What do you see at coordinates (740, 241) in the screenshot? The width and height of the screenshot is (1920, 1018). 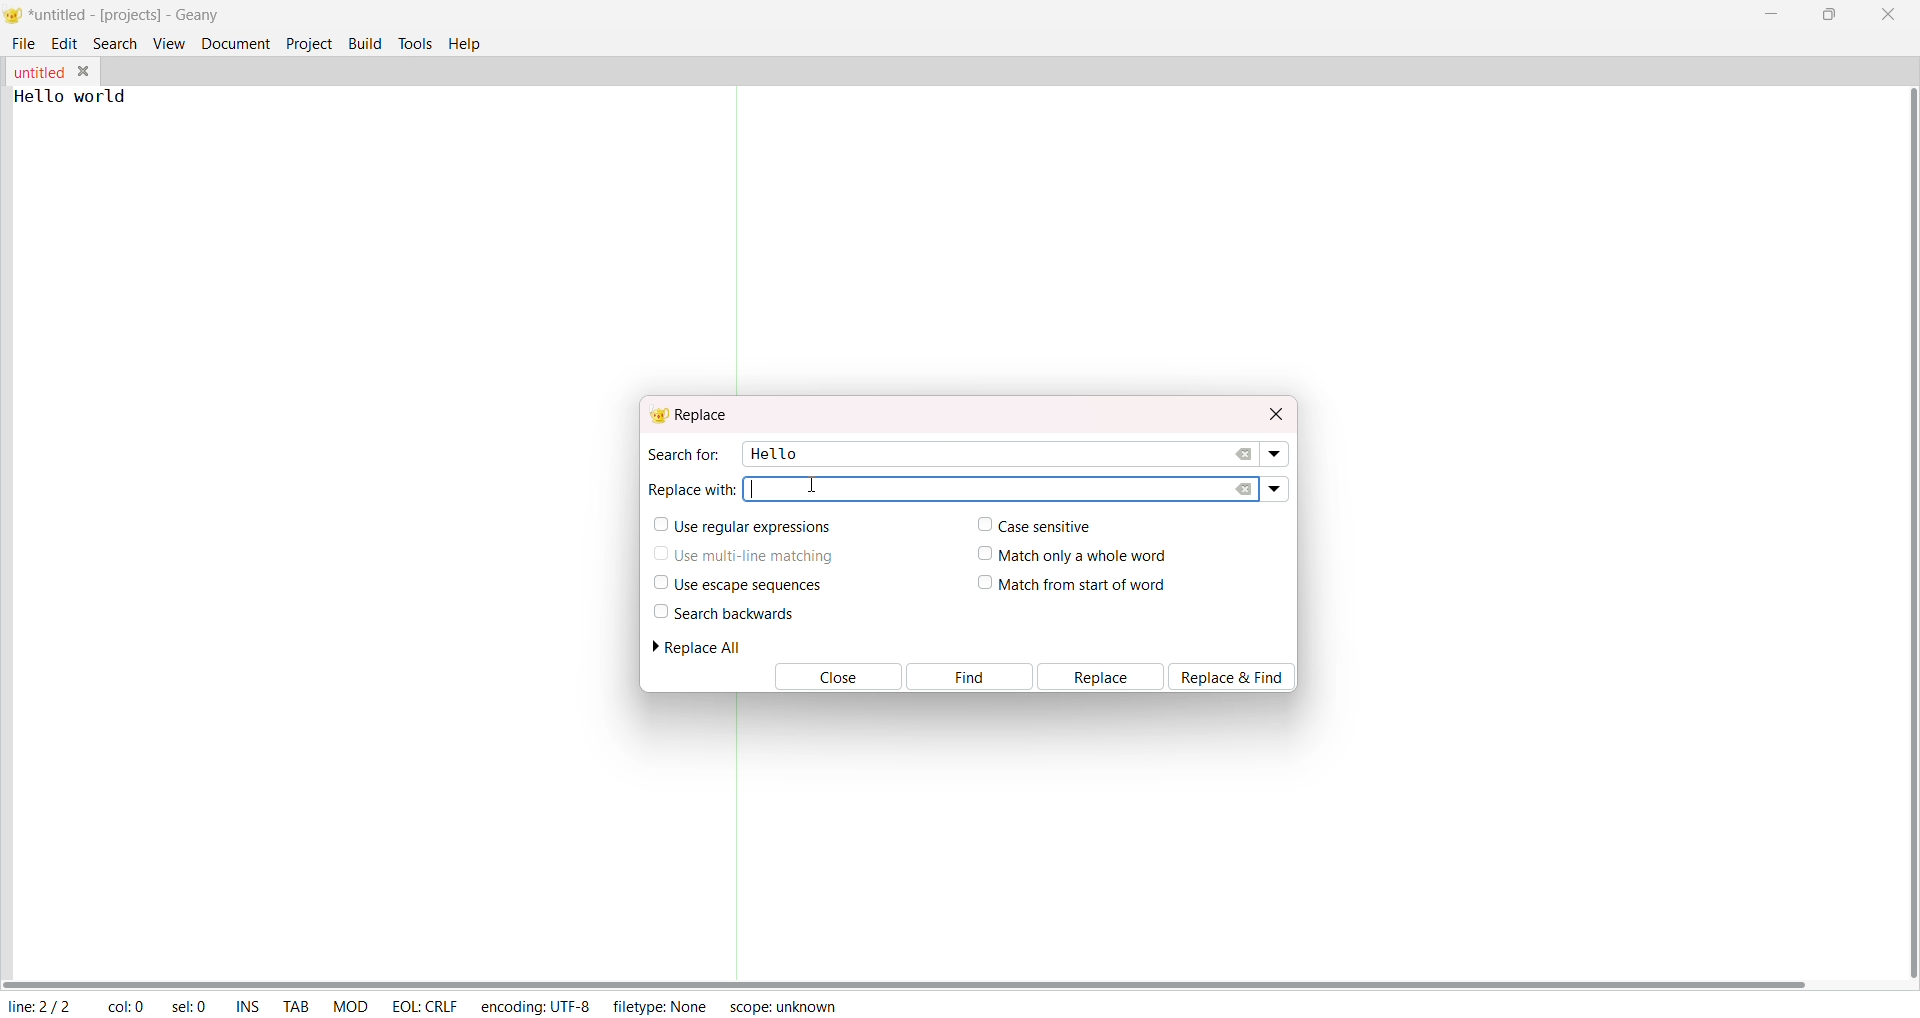 I see `Separator` at bounding box center [740, 241].